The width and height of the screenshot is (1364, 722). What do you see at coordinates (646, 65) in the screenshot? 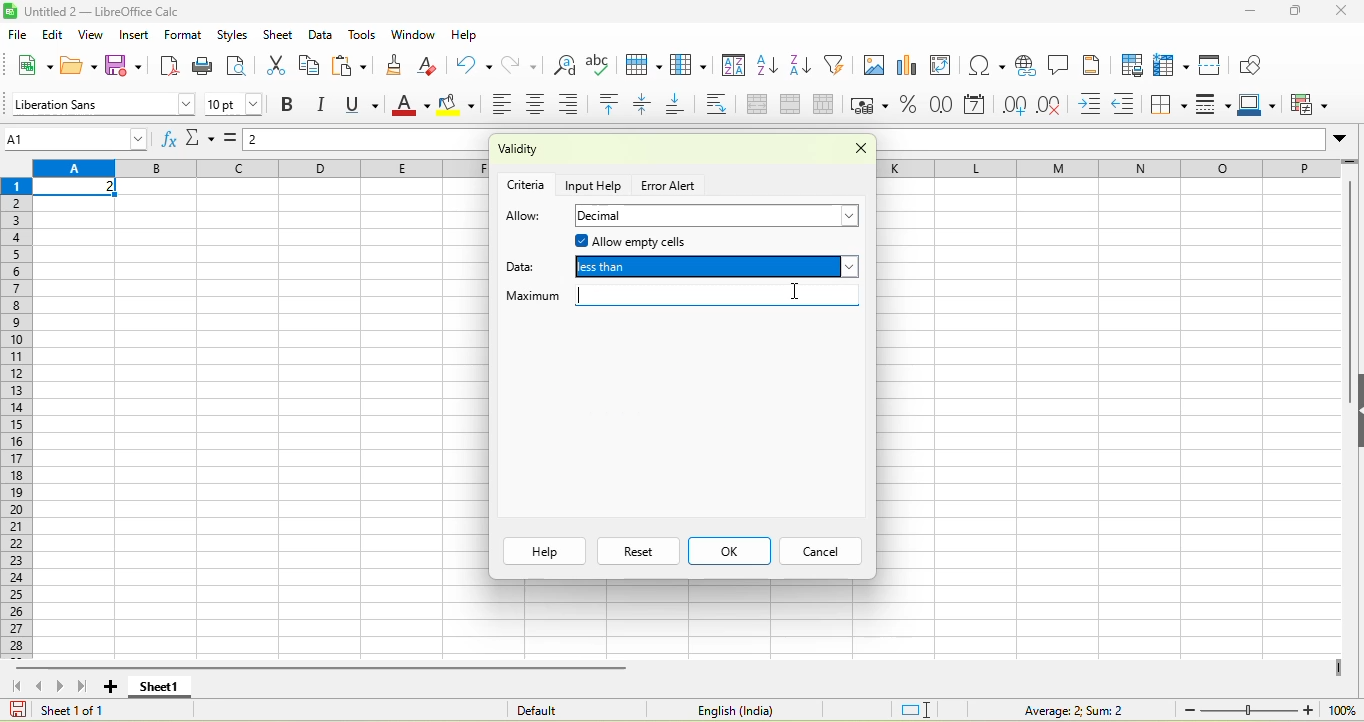
I see `row` at bounding box center [646, 65].